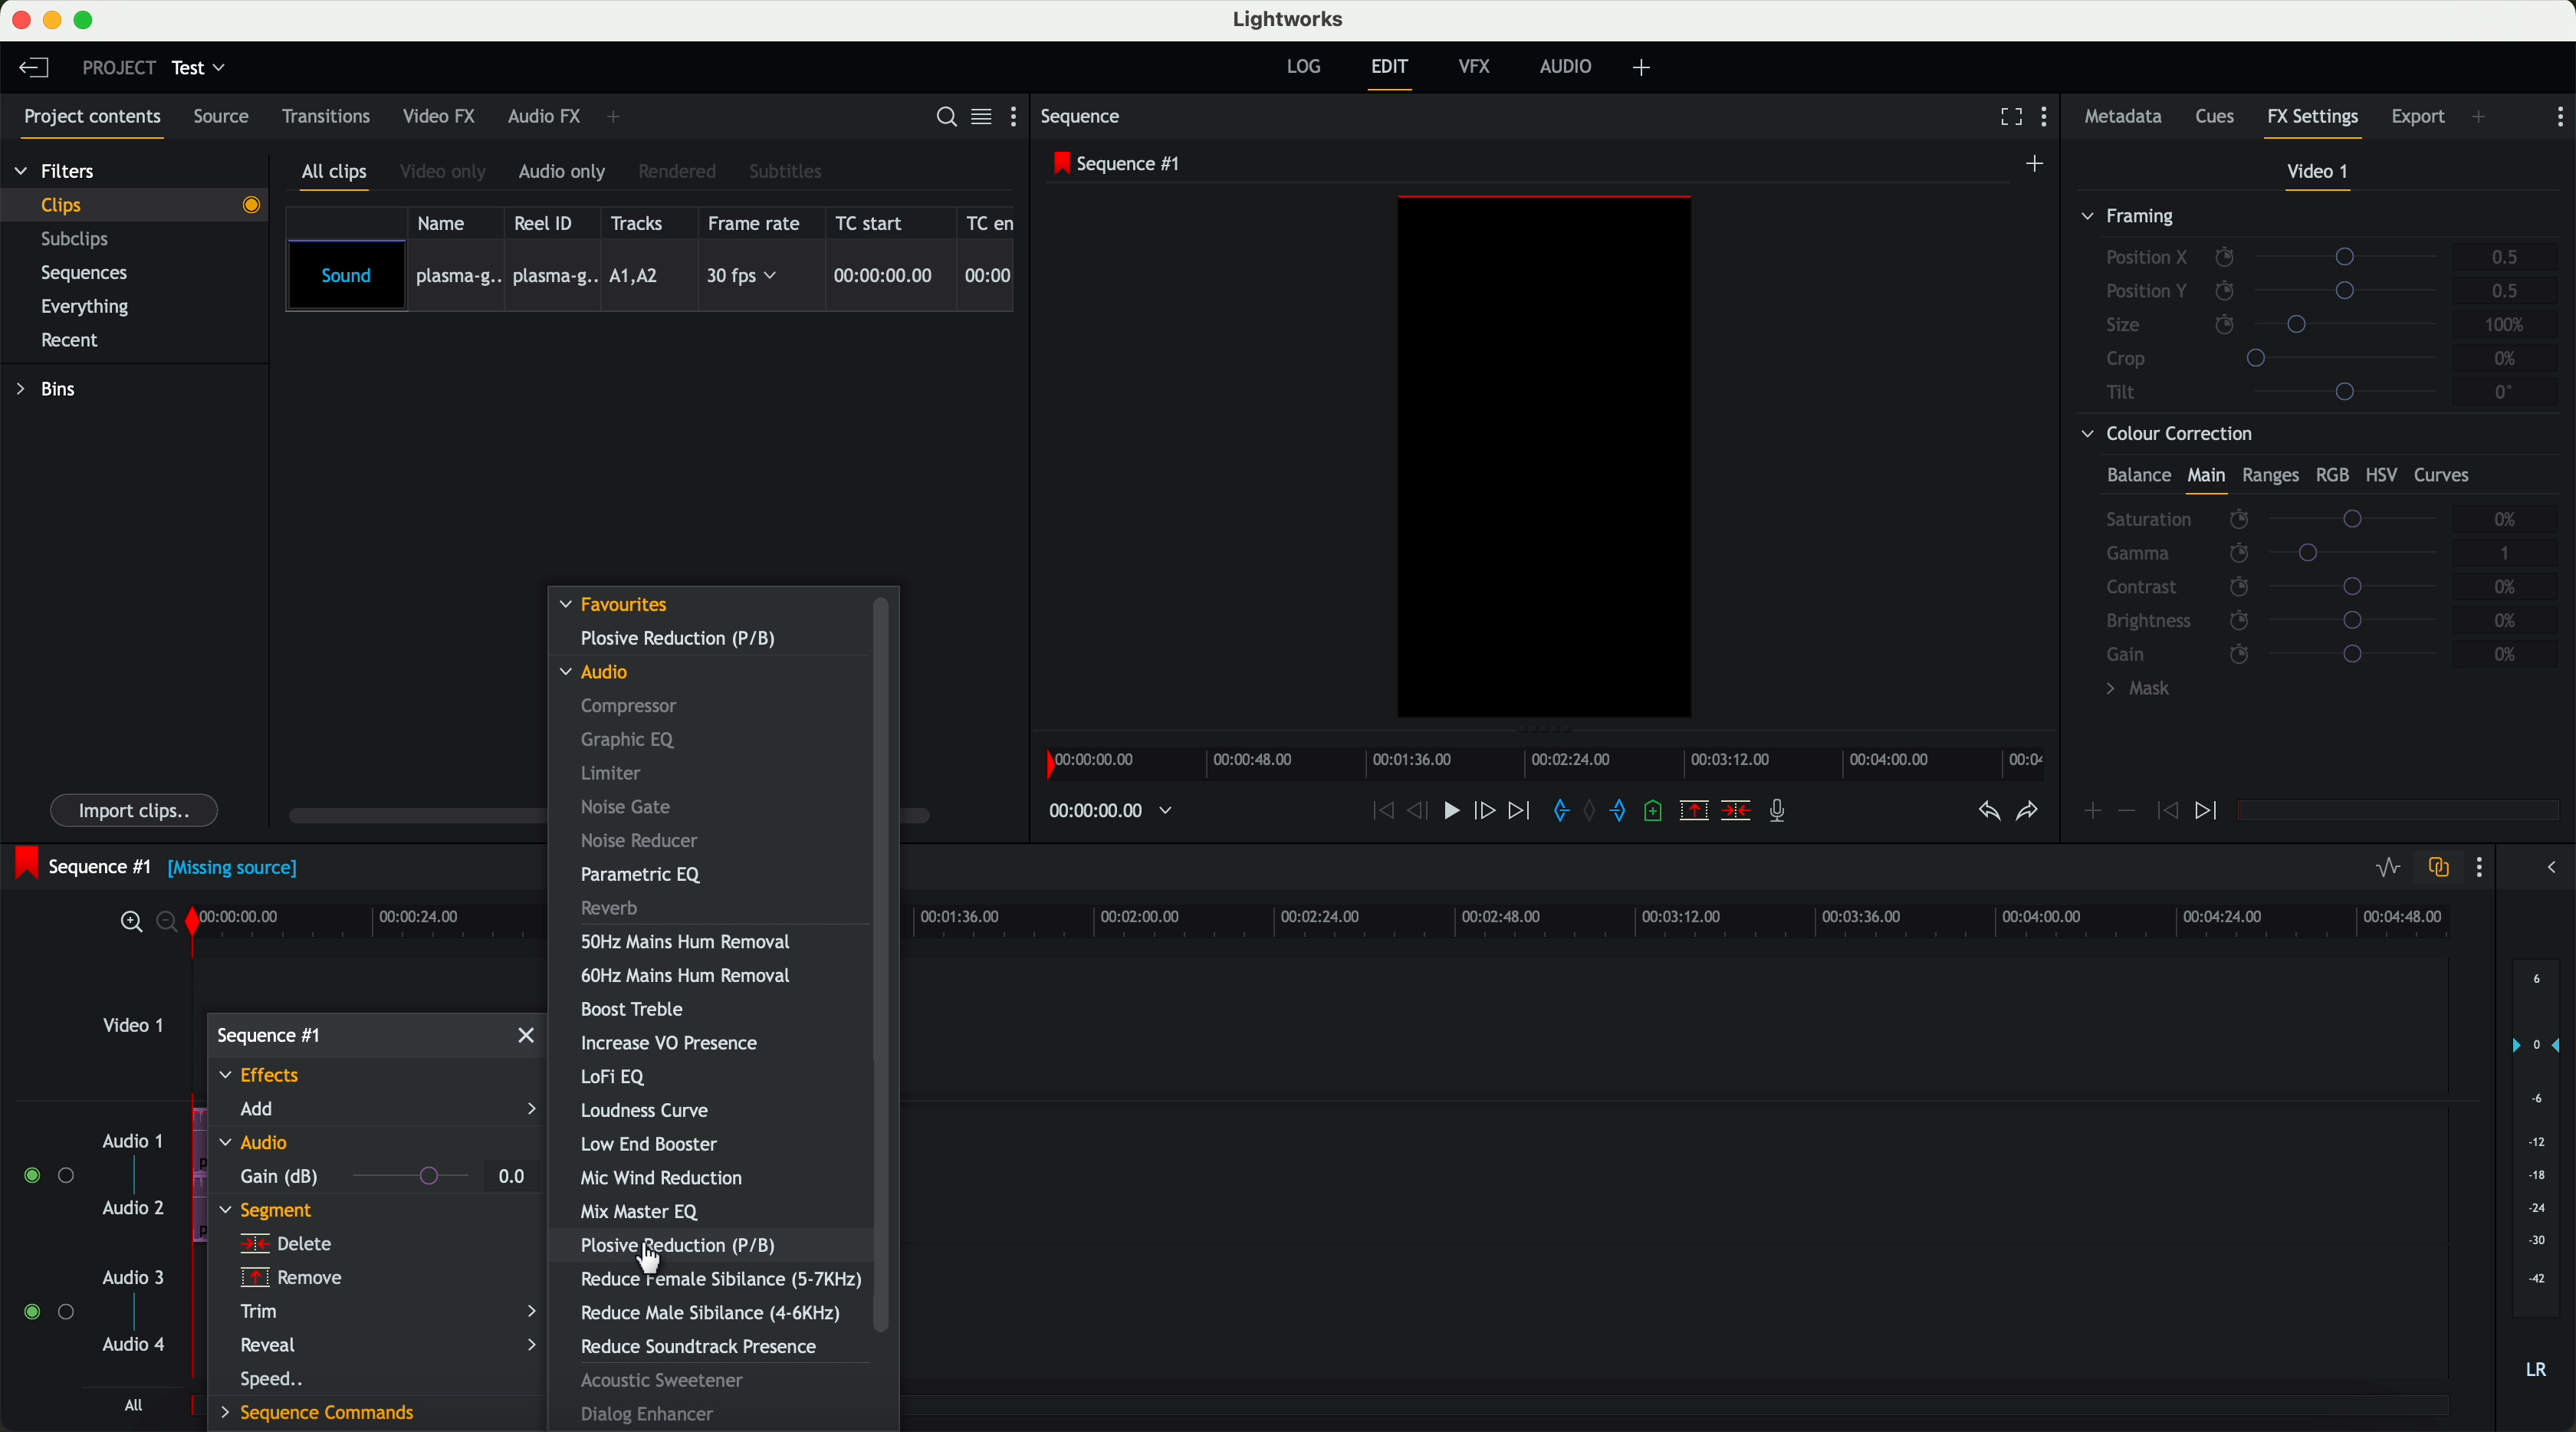  What do you see at coordinates (2316, 173) in the screenshot?
I see `video 1` at bounding box center [2316, 173].